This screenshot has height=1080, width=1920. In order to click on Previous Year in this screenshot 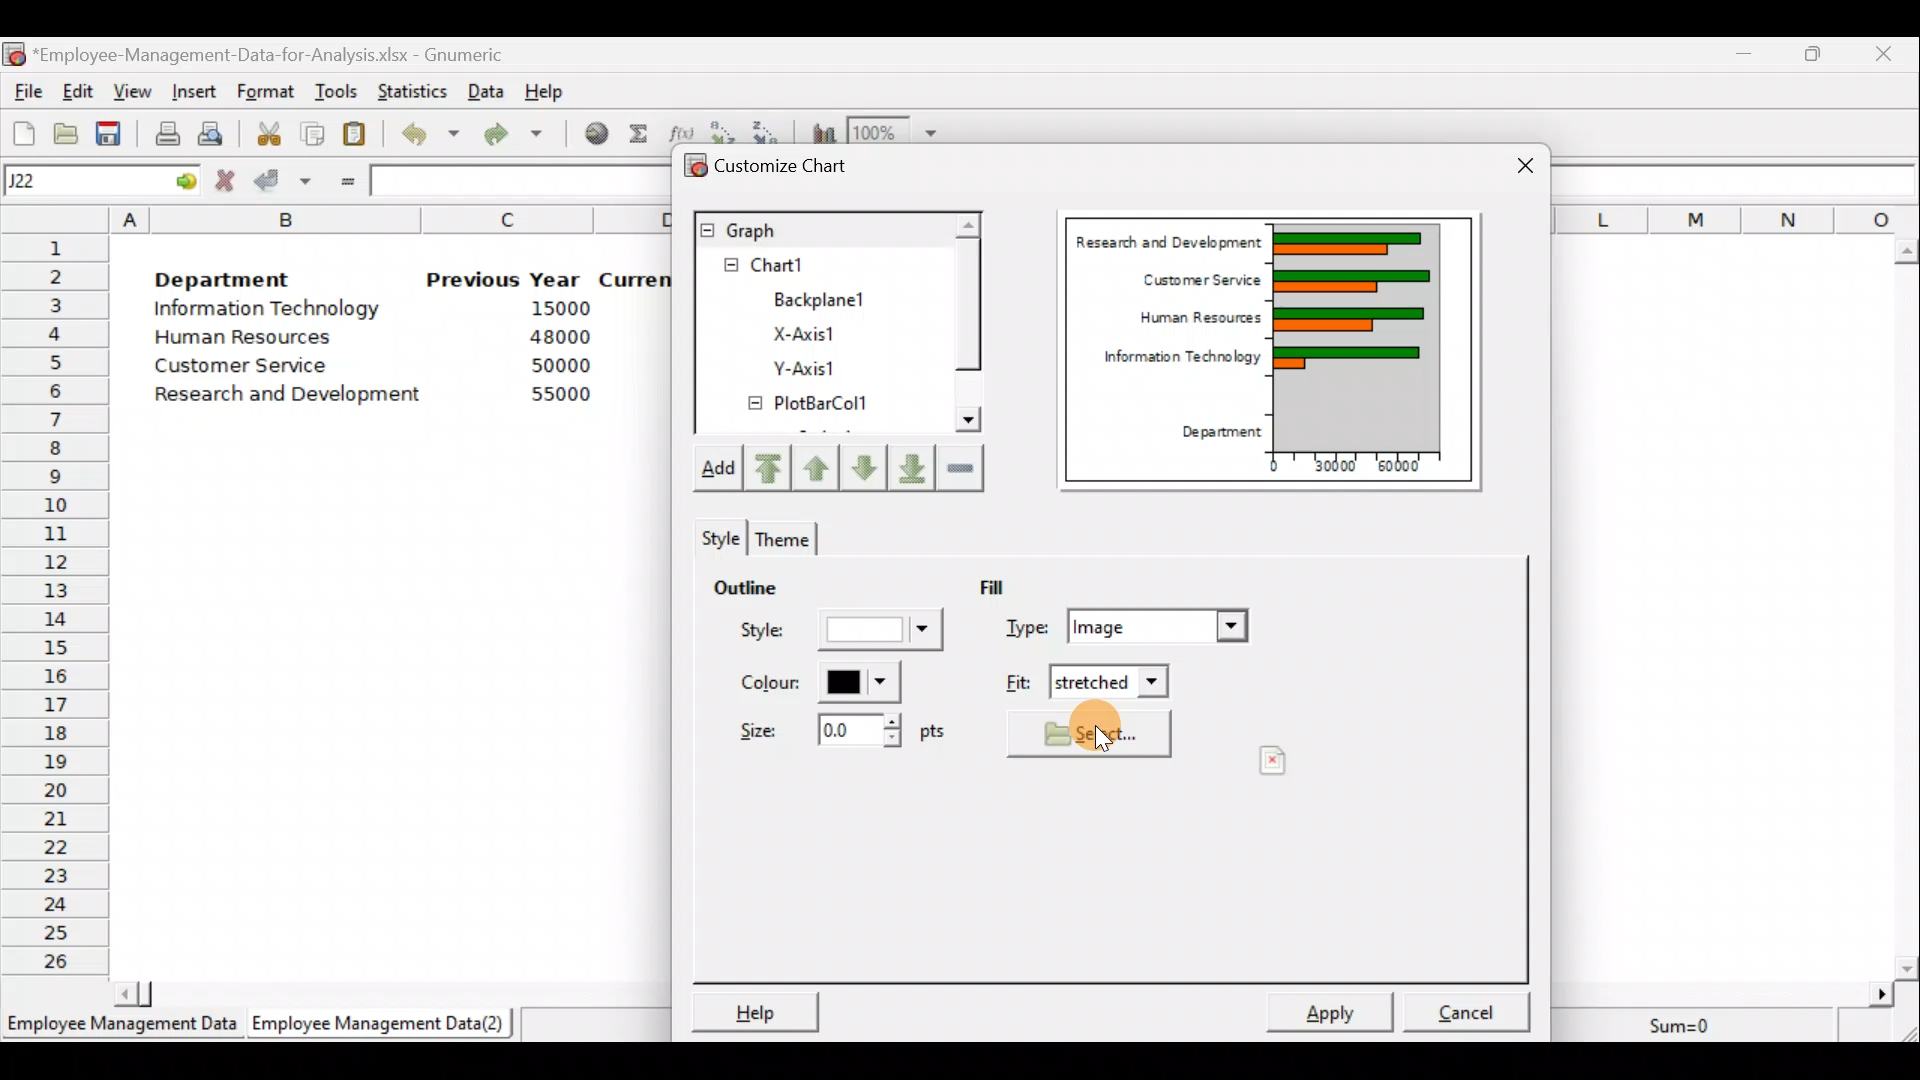, I will do `click(505, 278)`.